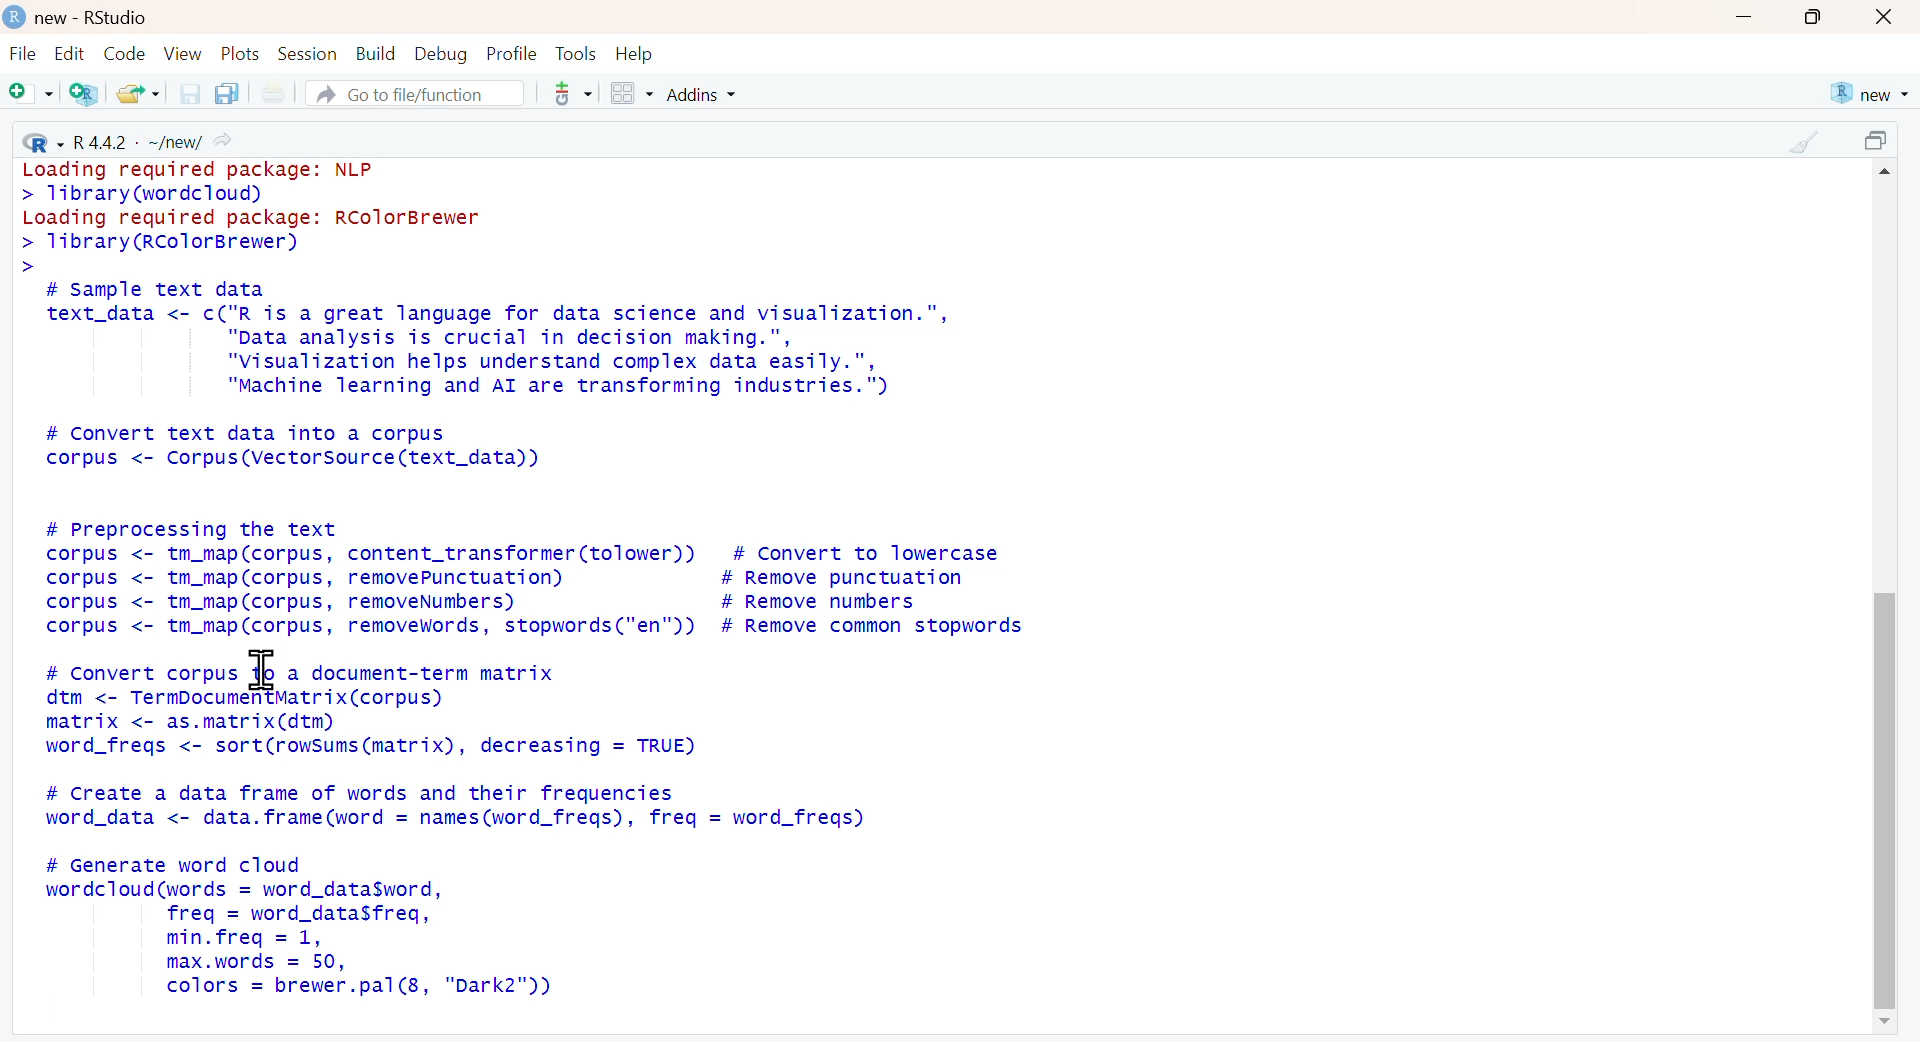  I want to click on View, so click(186, 54).